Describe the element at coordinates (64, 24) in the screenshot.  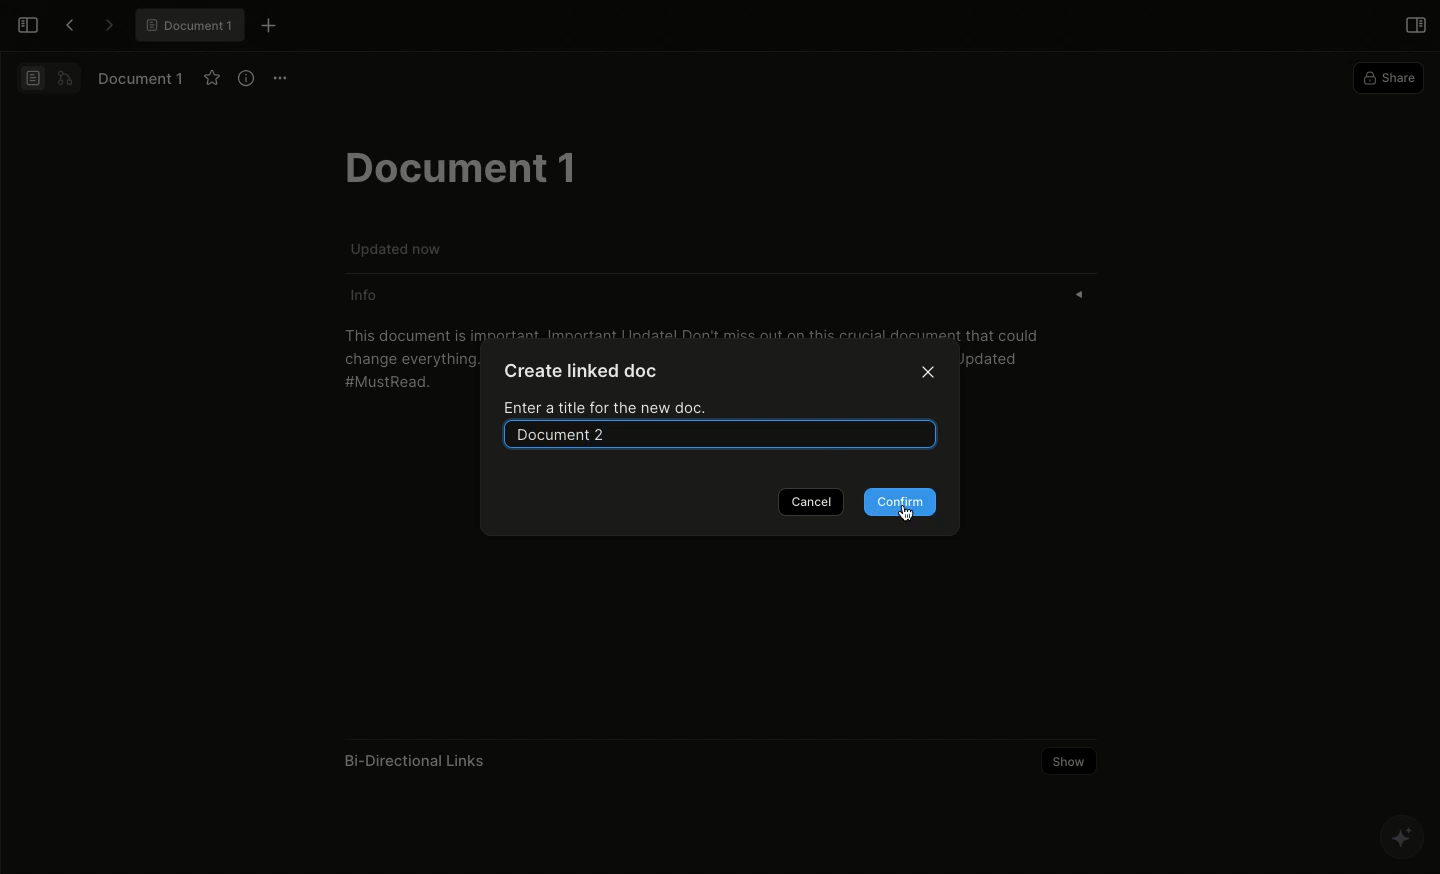
I see `Back` at that location.